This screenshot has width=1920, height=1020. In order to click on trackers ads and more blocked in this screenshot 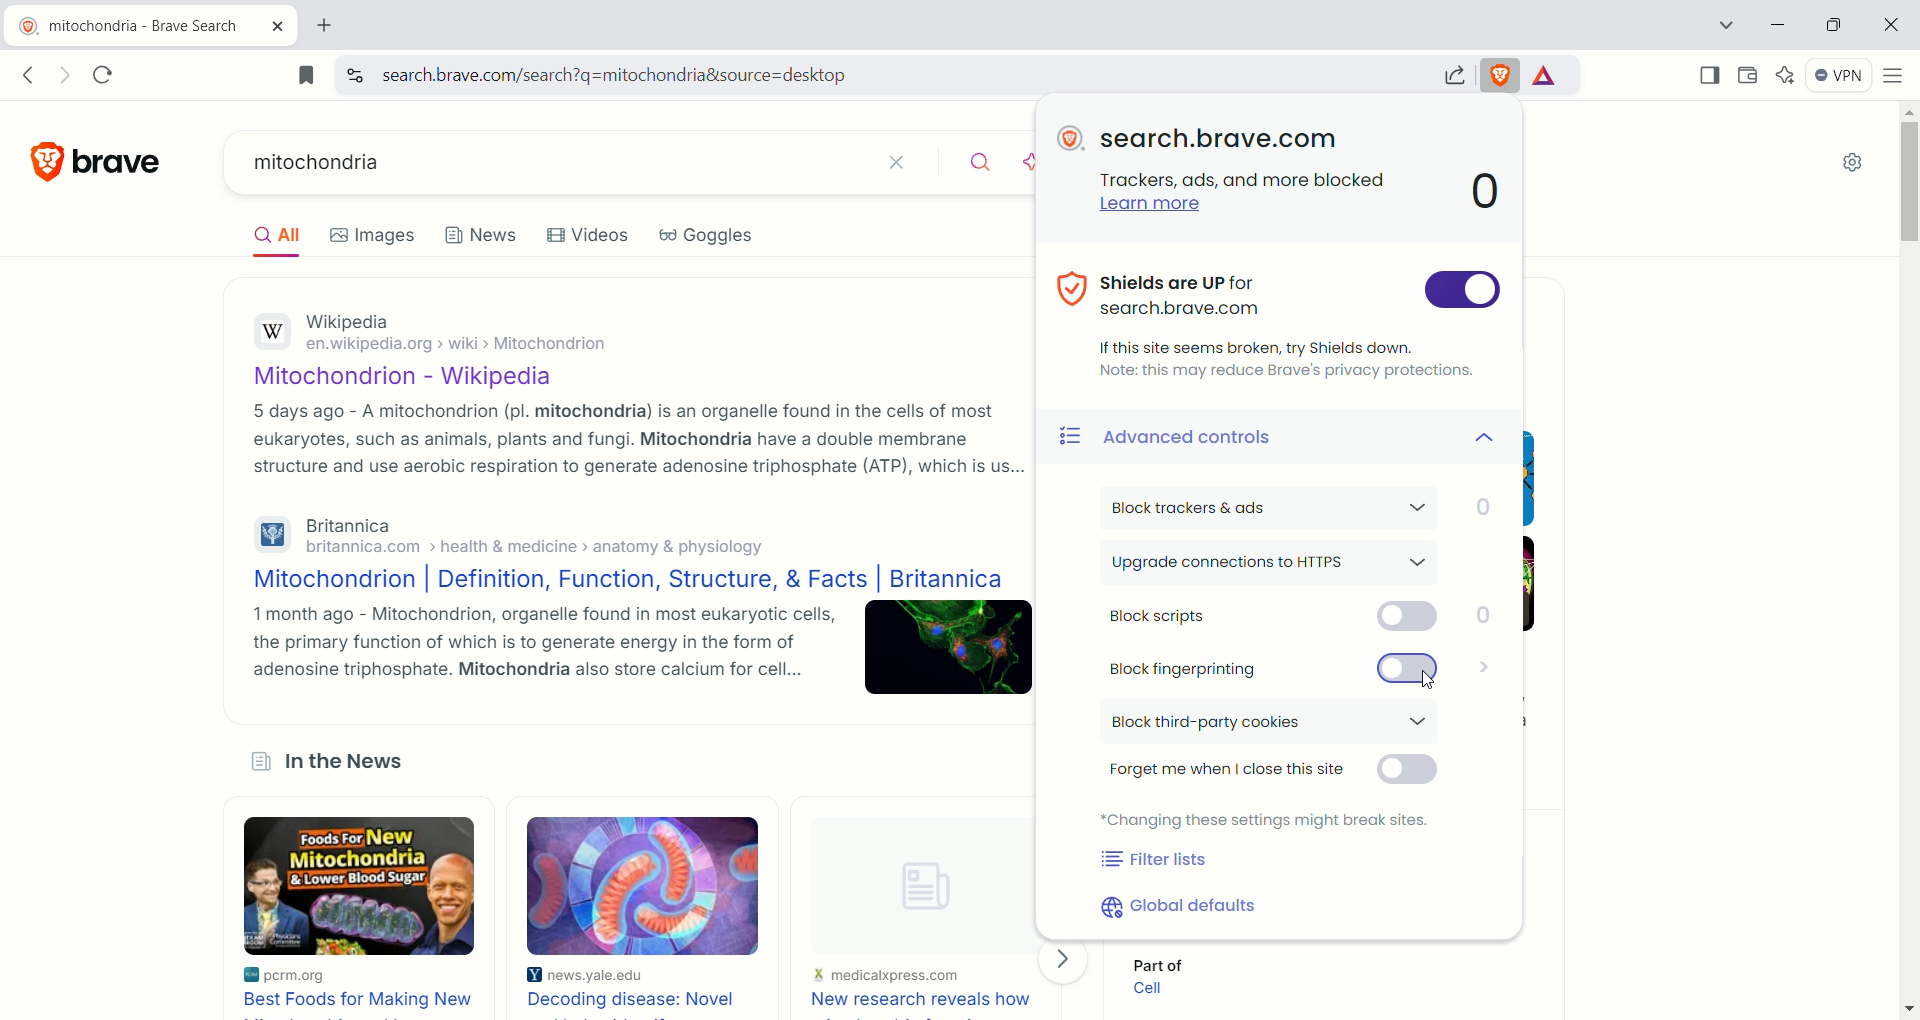, I will do `click(1237, 178)`.